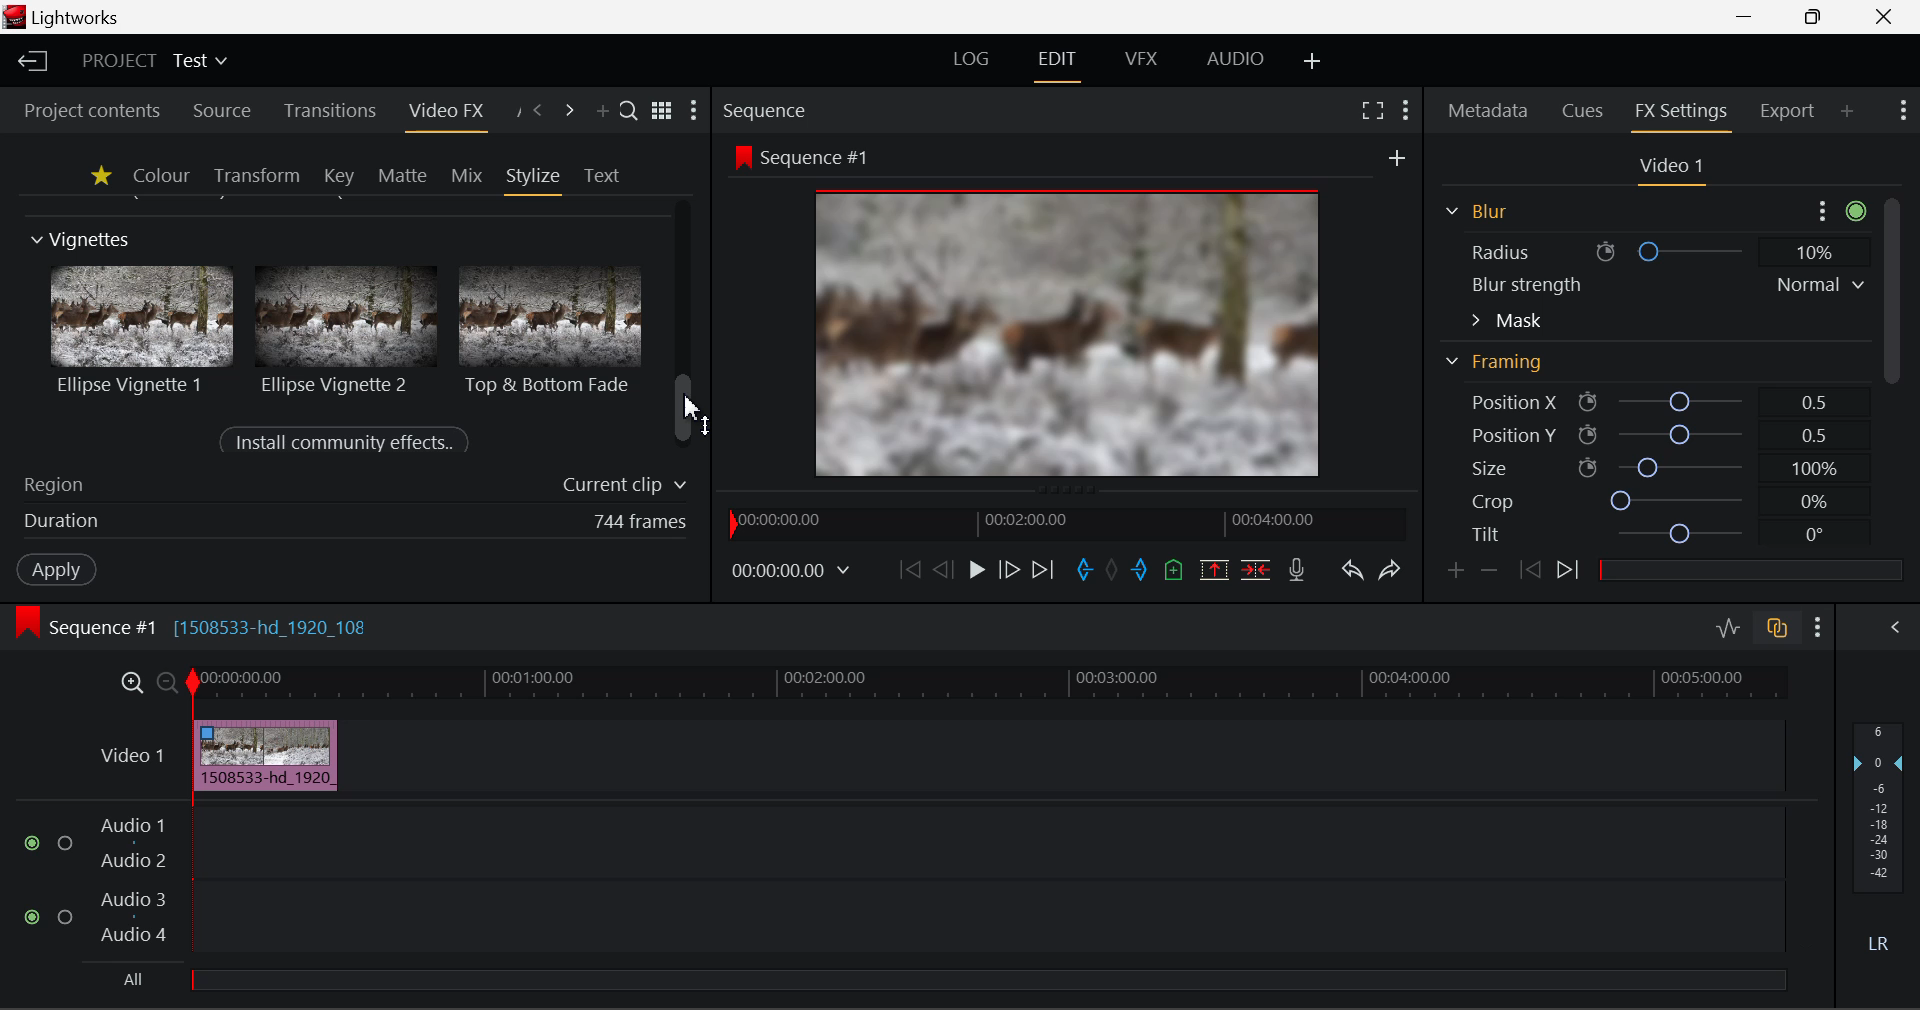 This screenshot has width=1920, height=1010. I want to click on VFX Layout, so click(1142, 62).